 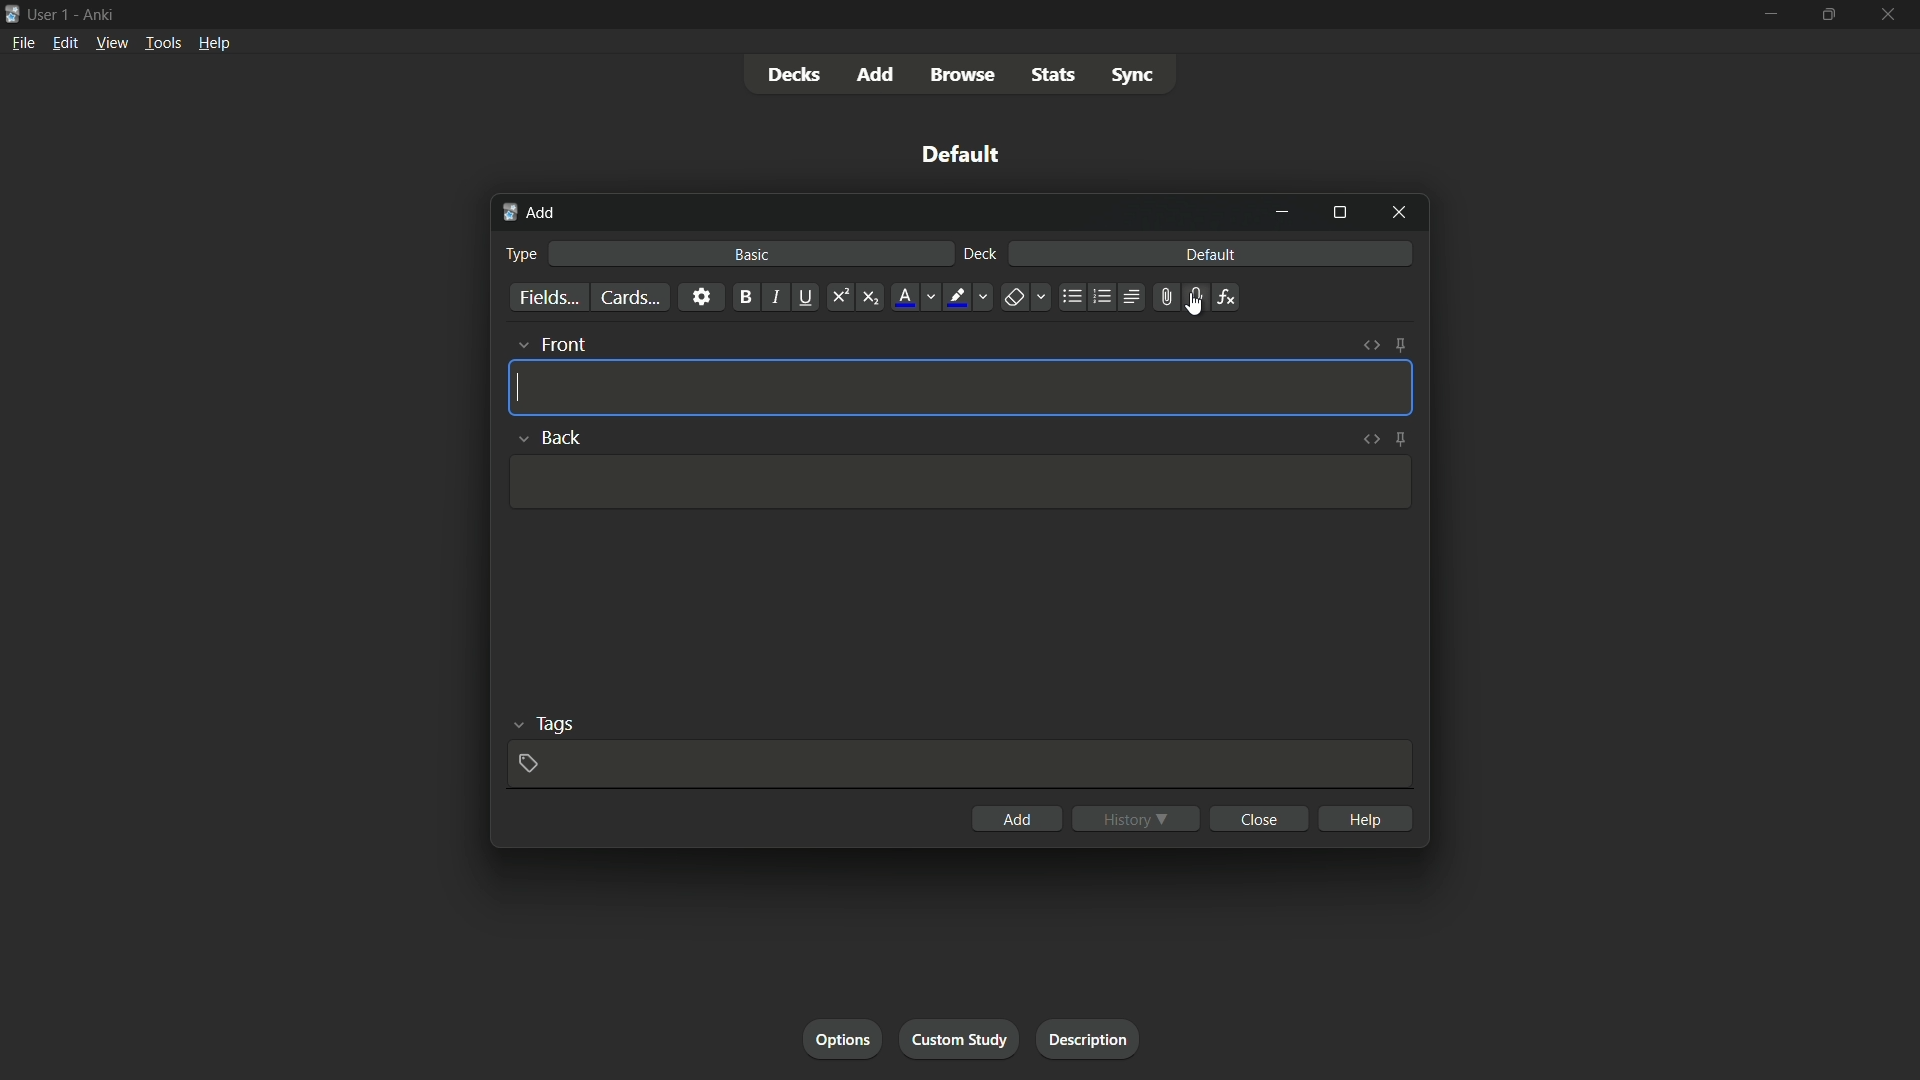 I want to click on unordered list, so click(x=1071, y=297).